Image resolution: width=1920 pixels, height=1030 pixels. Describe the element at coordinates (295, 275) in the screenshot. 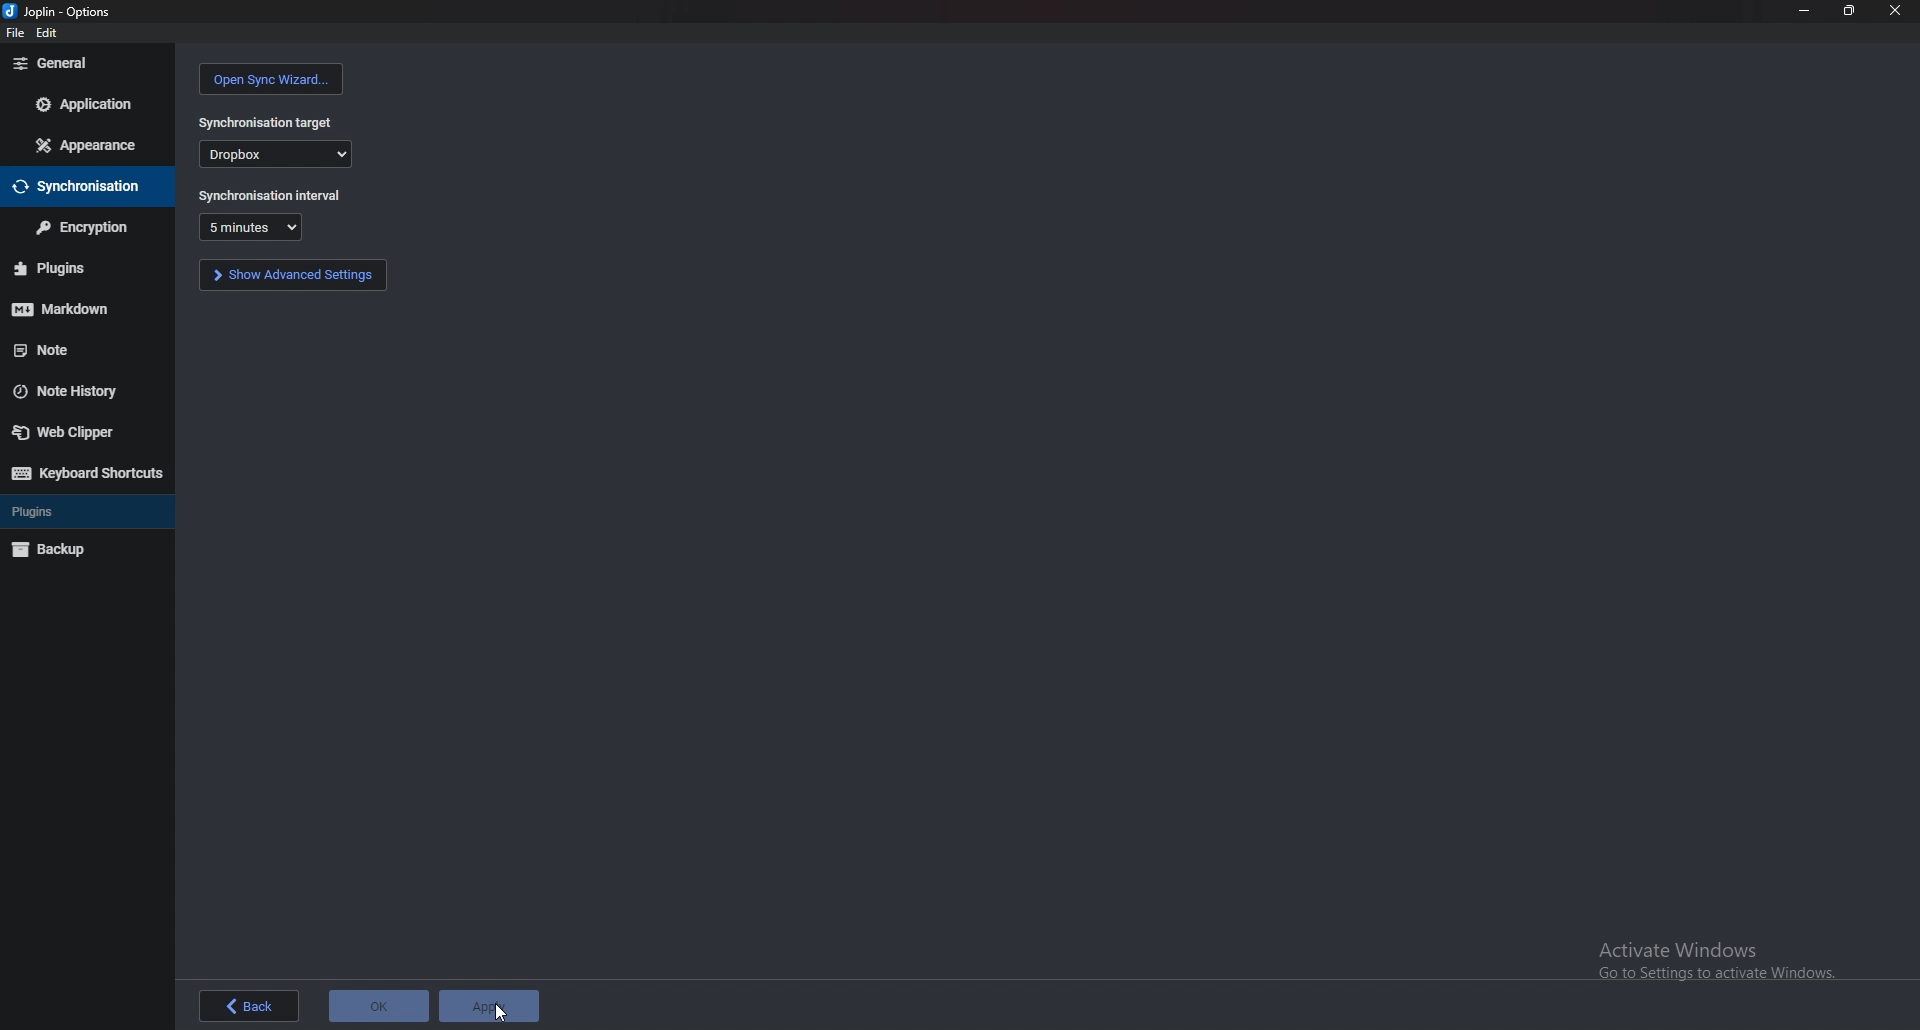

I see `show advanced` at that location.